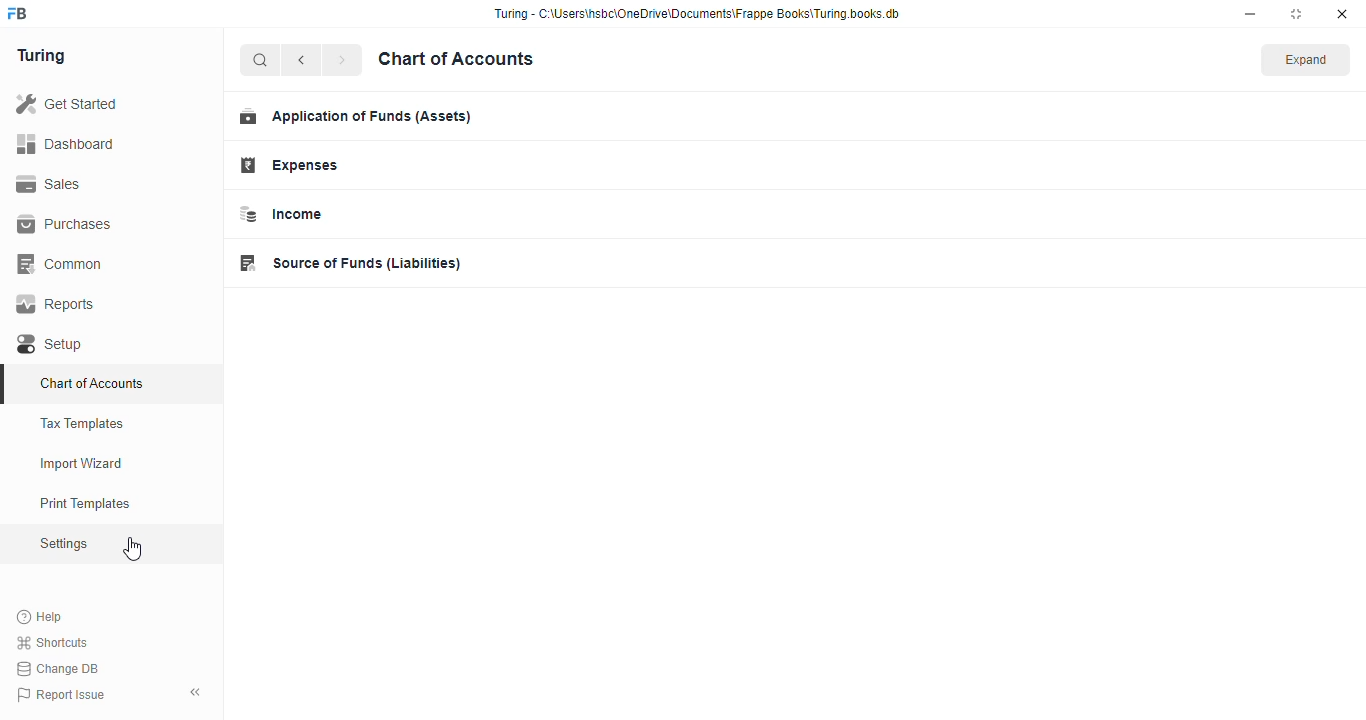 This screenshot has width=1366, height=720. What do you see at coordinates (350, 262) in the screenshot?
I see `source of funds (liabilities)` at bounding box center [350, 262].